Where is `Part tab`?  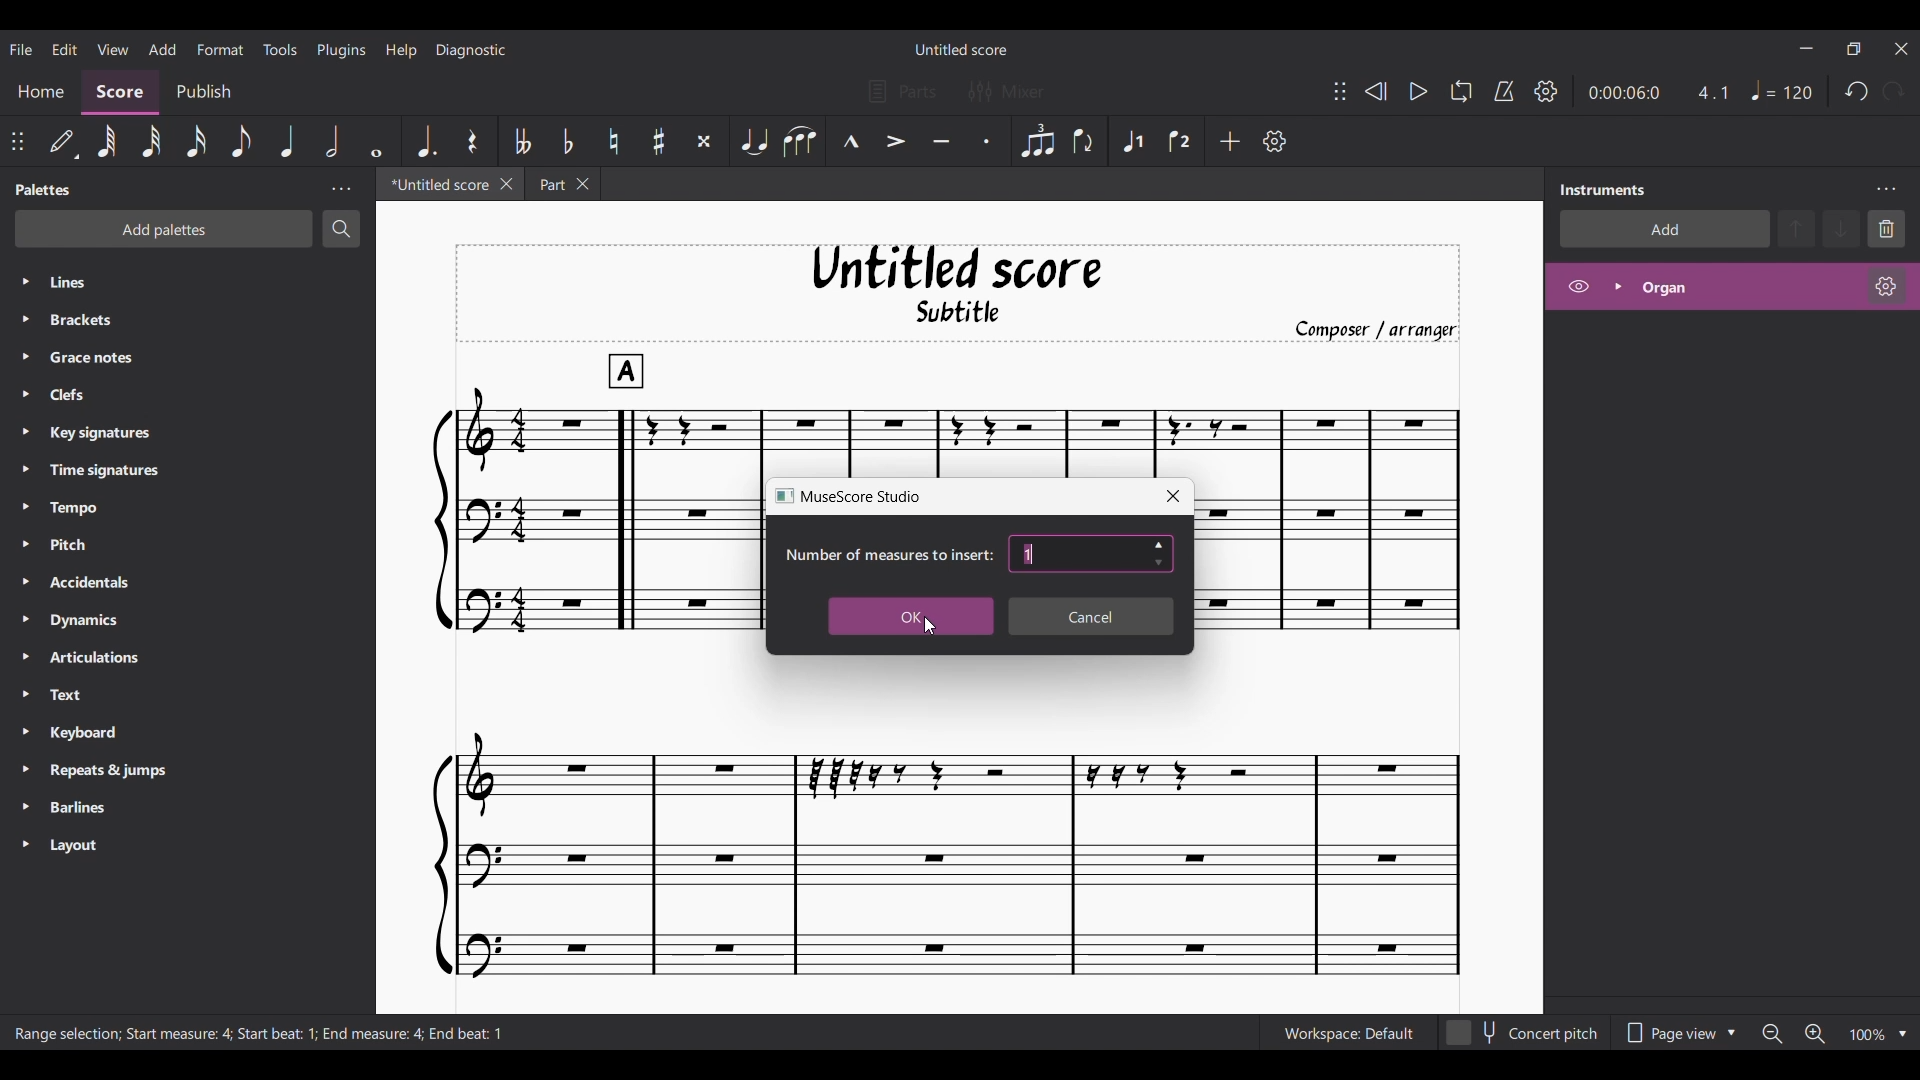
Part tab is located at coordinates (550, 184).